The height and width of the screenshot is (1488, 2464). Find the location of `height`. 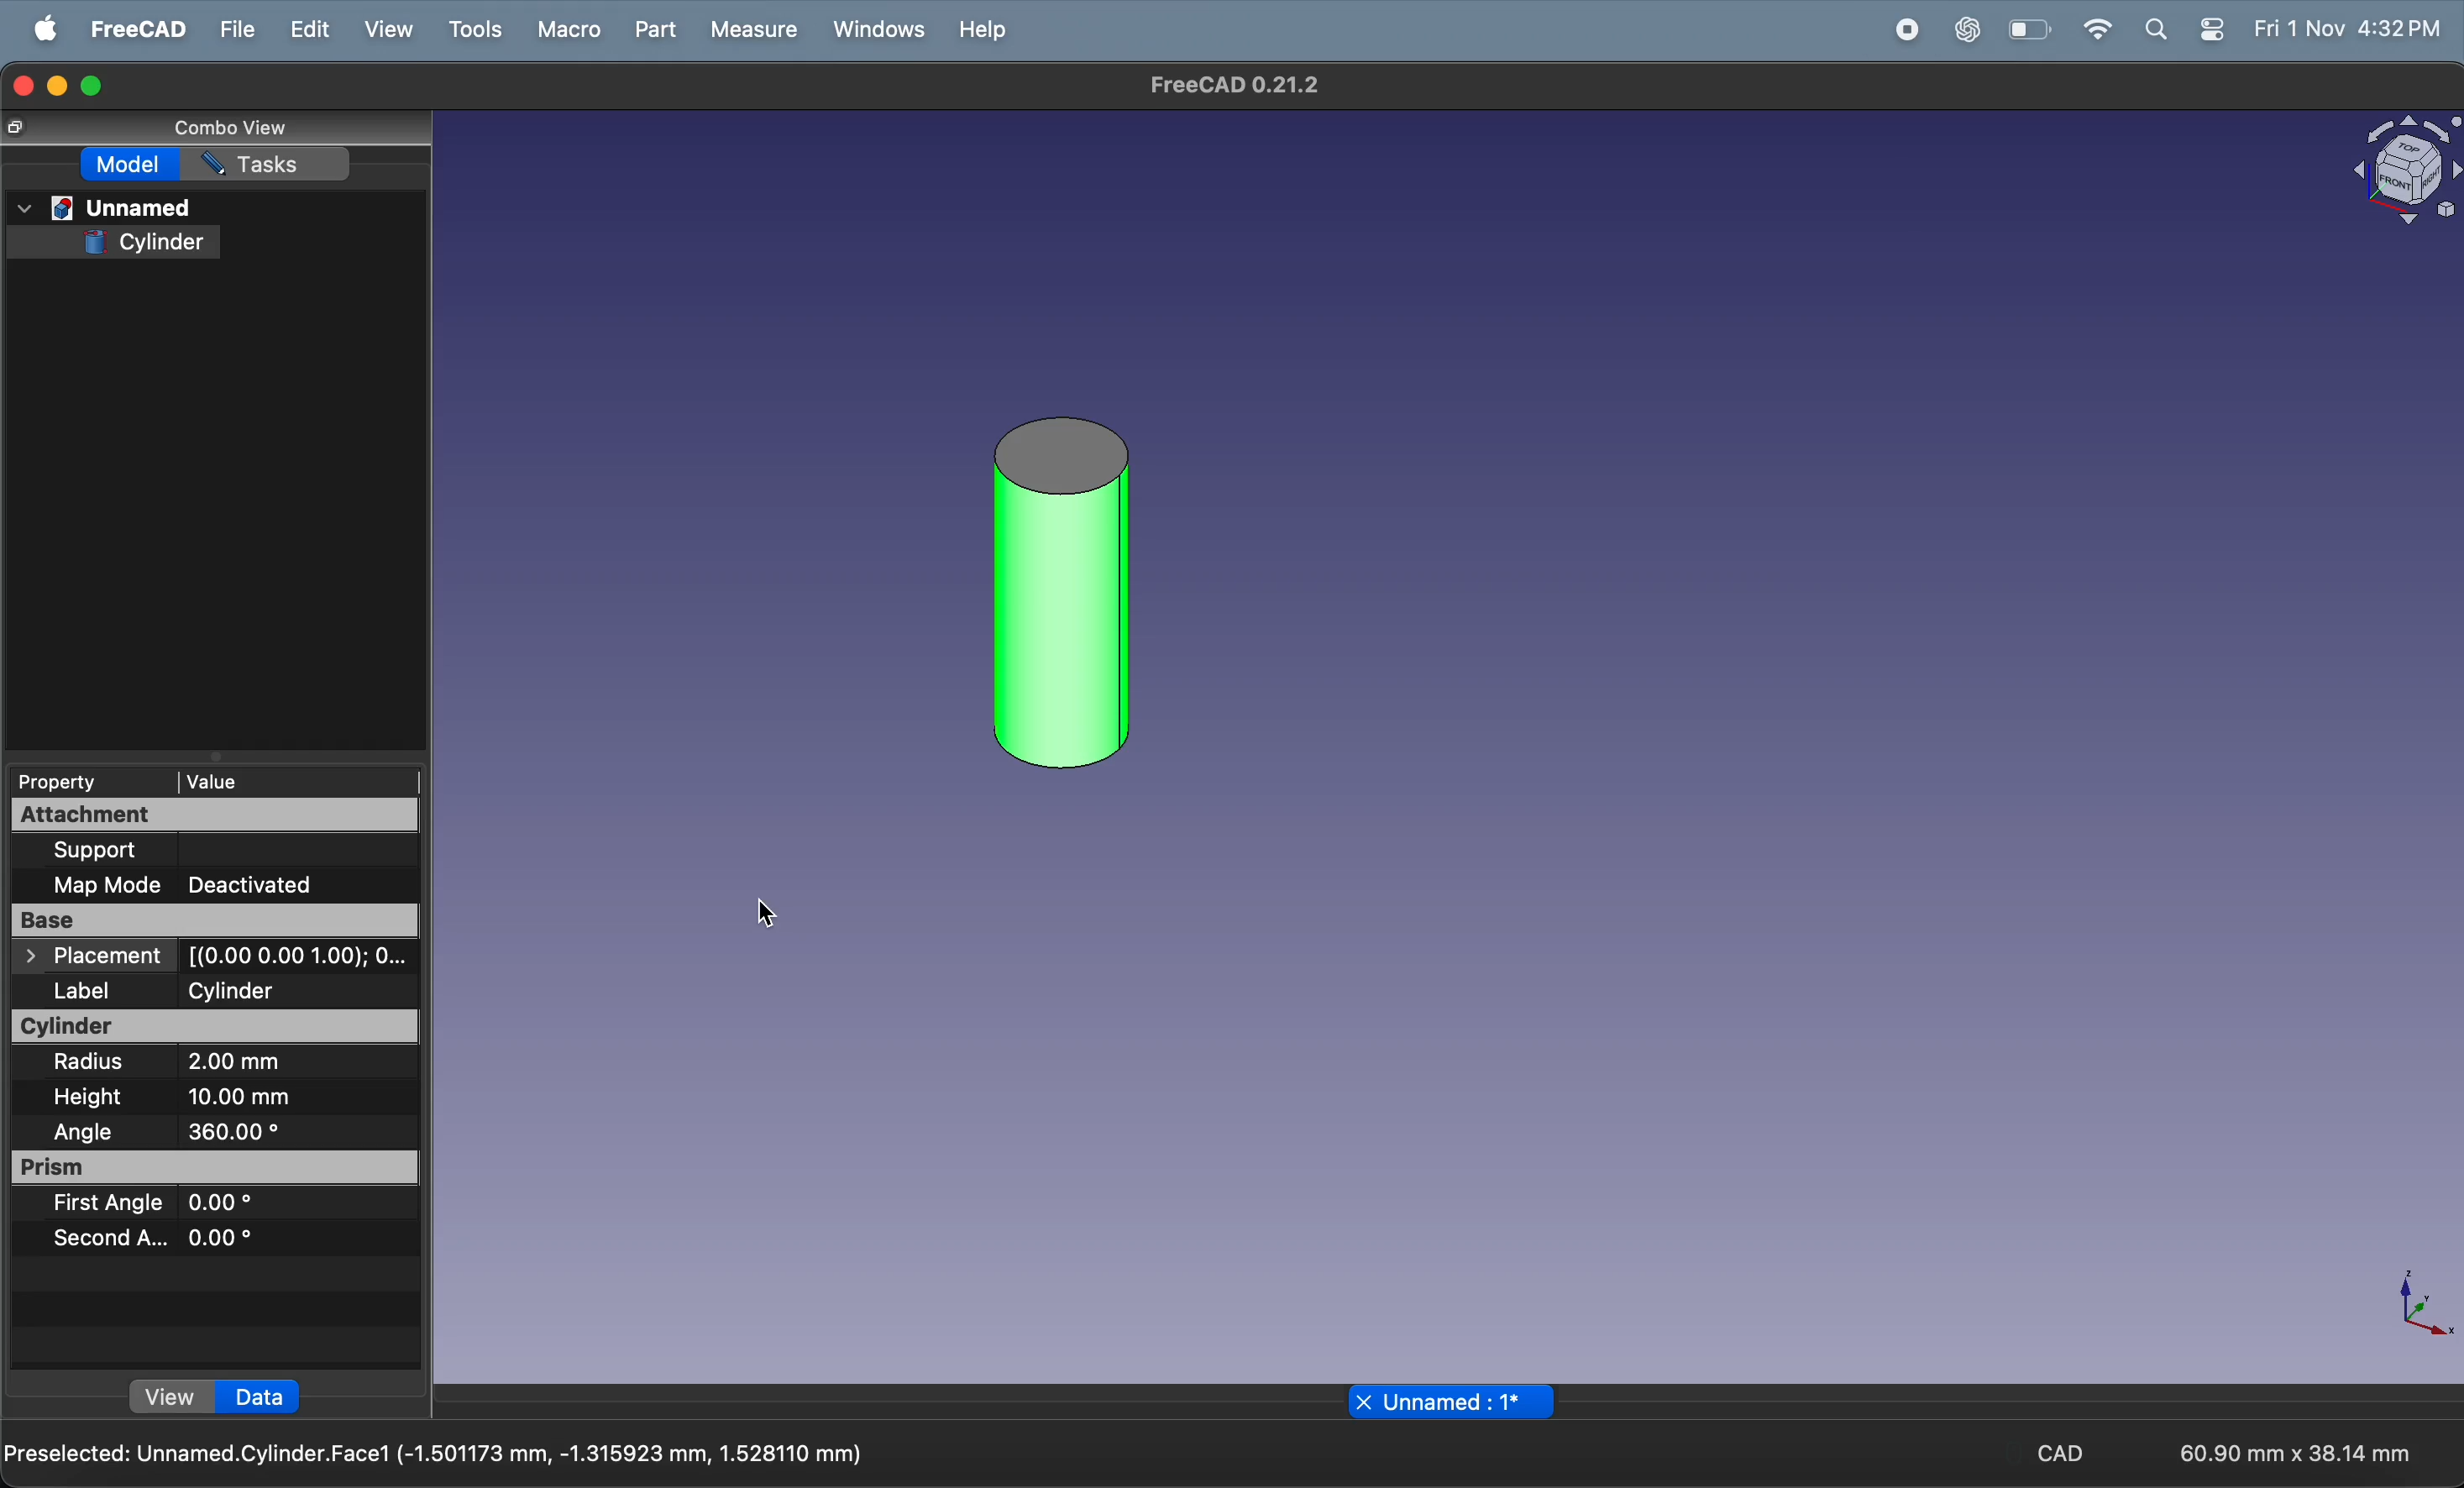

height is located at coordinates (91, 1099).